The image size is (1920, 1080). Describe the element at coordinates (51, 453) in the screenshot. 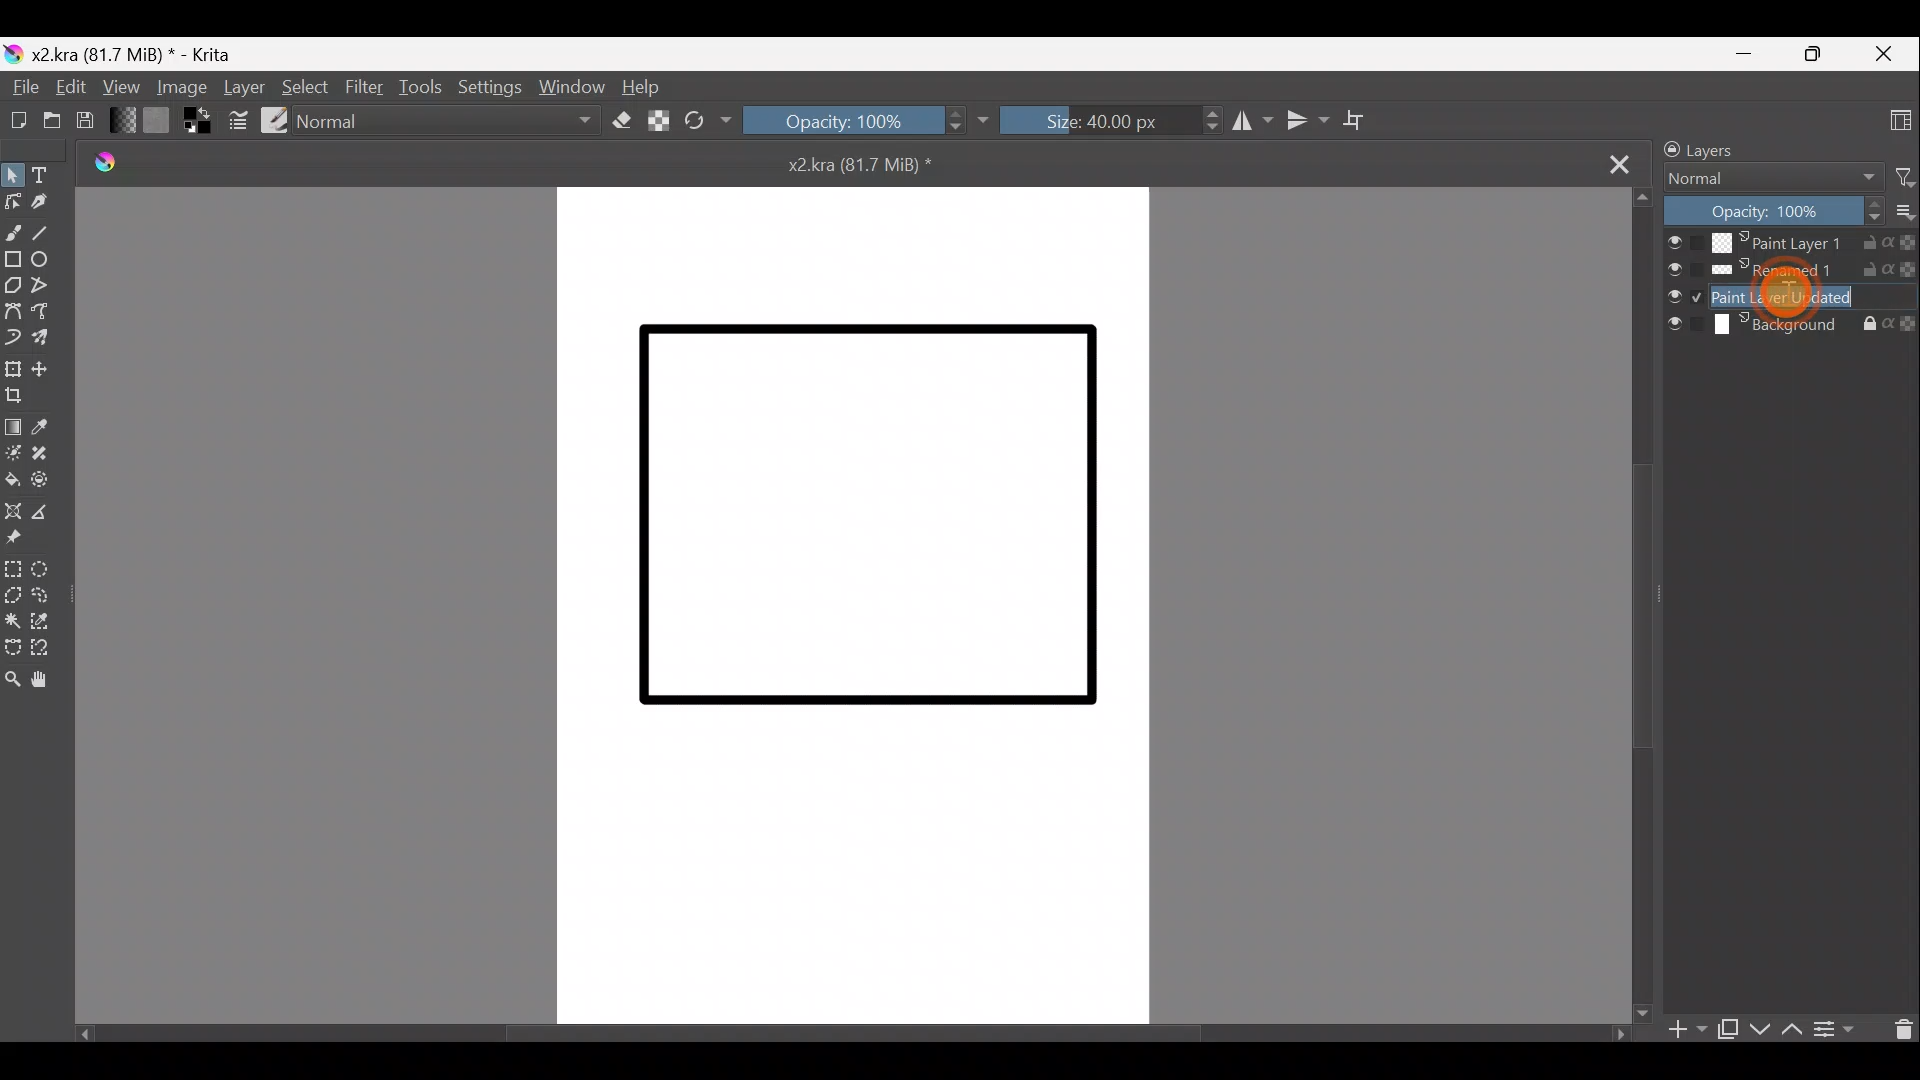

I see `Smart patch tool` at that location.